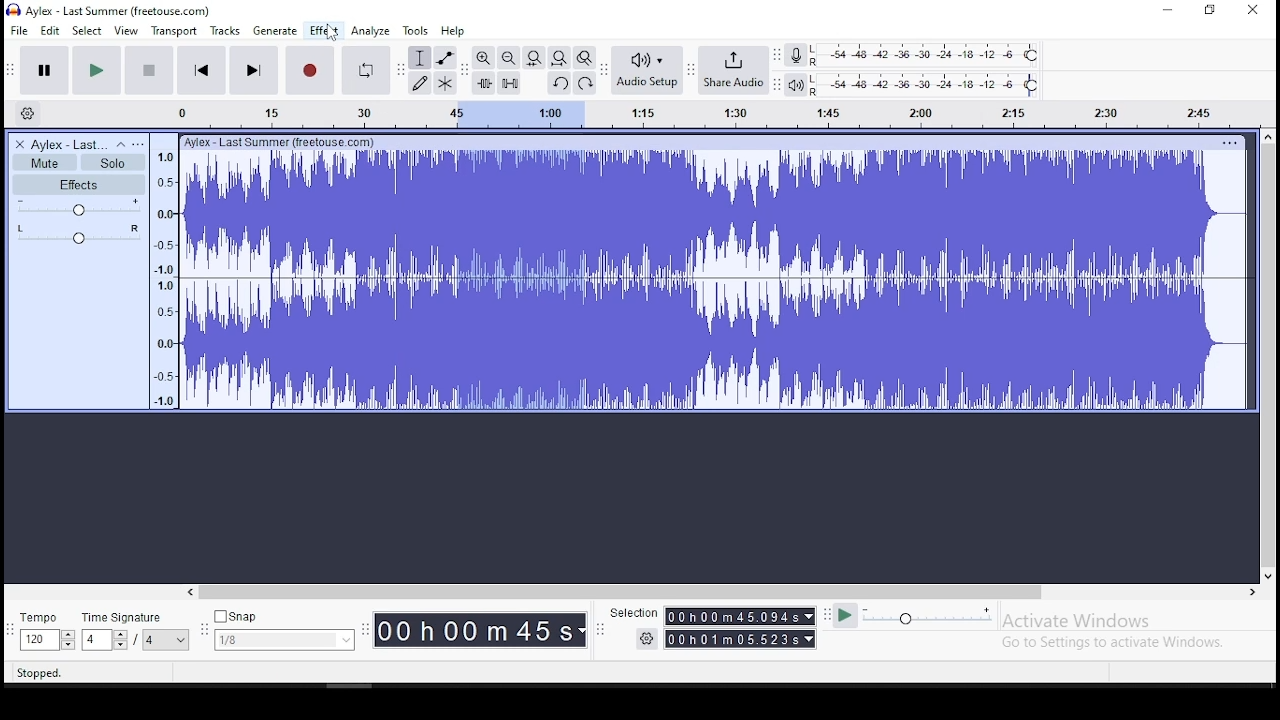 The image size is (1280, 720). What do you see at coordinates (722, 593) in the screenshot?
I see `scroll bar` at bounding box center [722, 593].